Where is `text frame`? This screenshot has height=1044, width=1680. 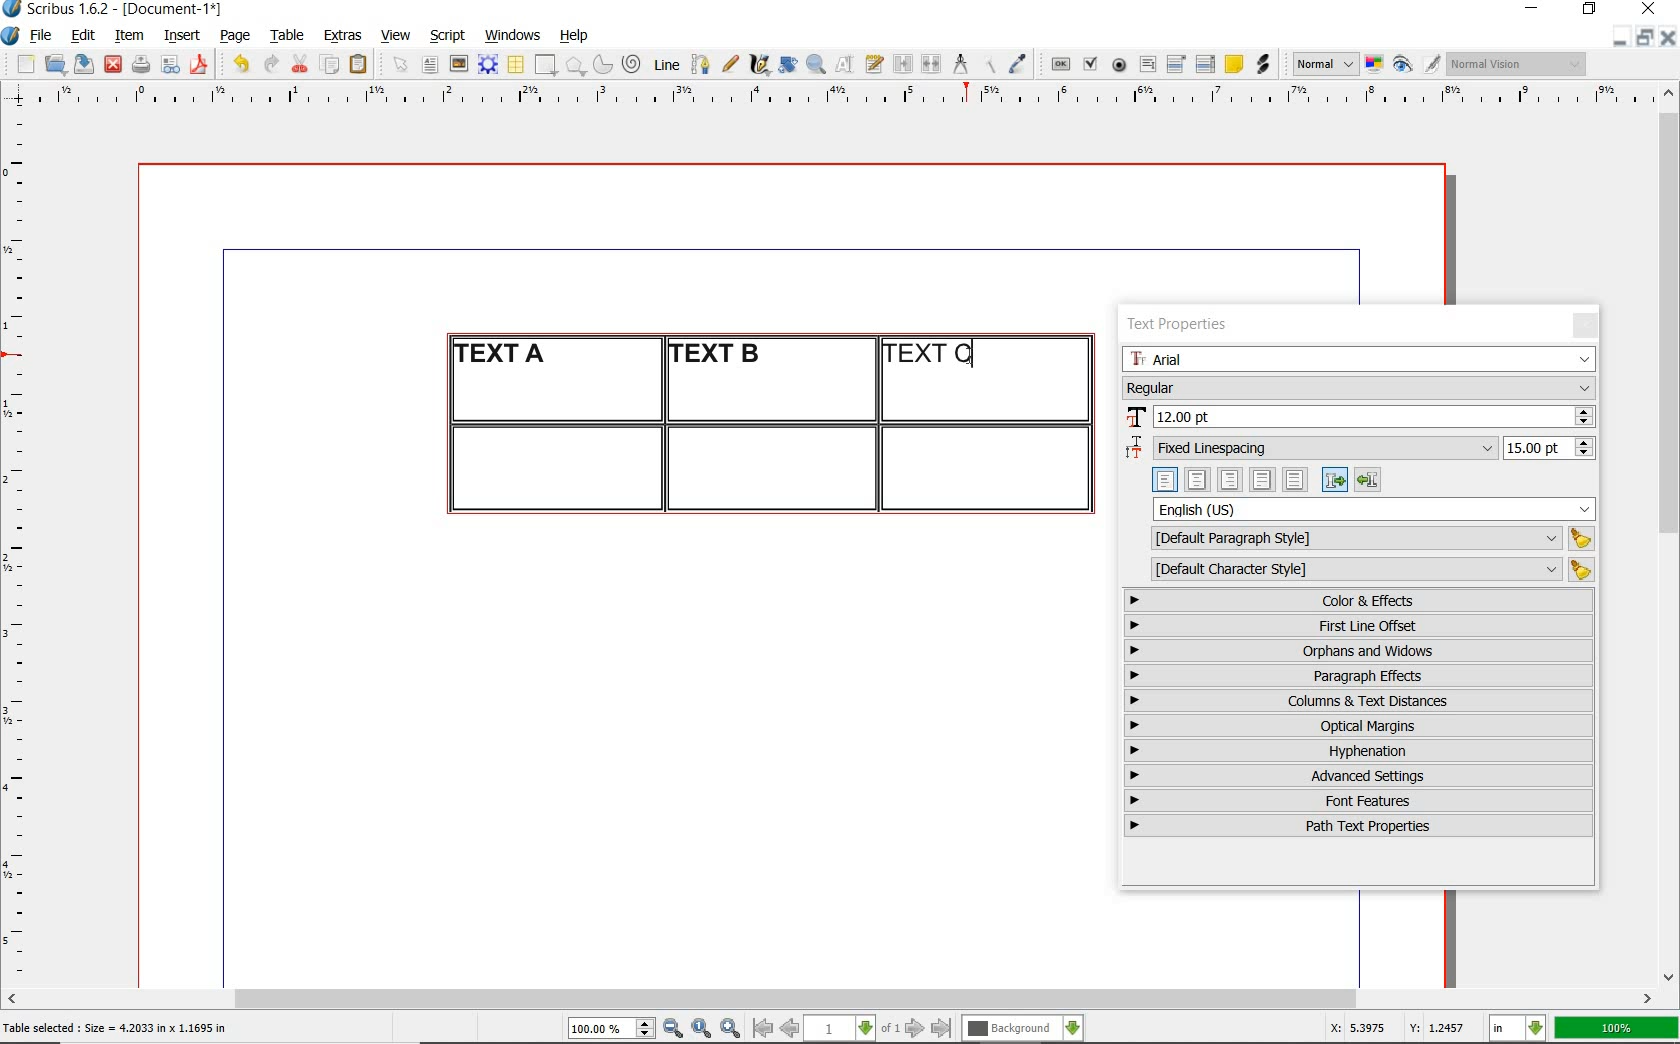
text frame is located at coordinates (429, 66).